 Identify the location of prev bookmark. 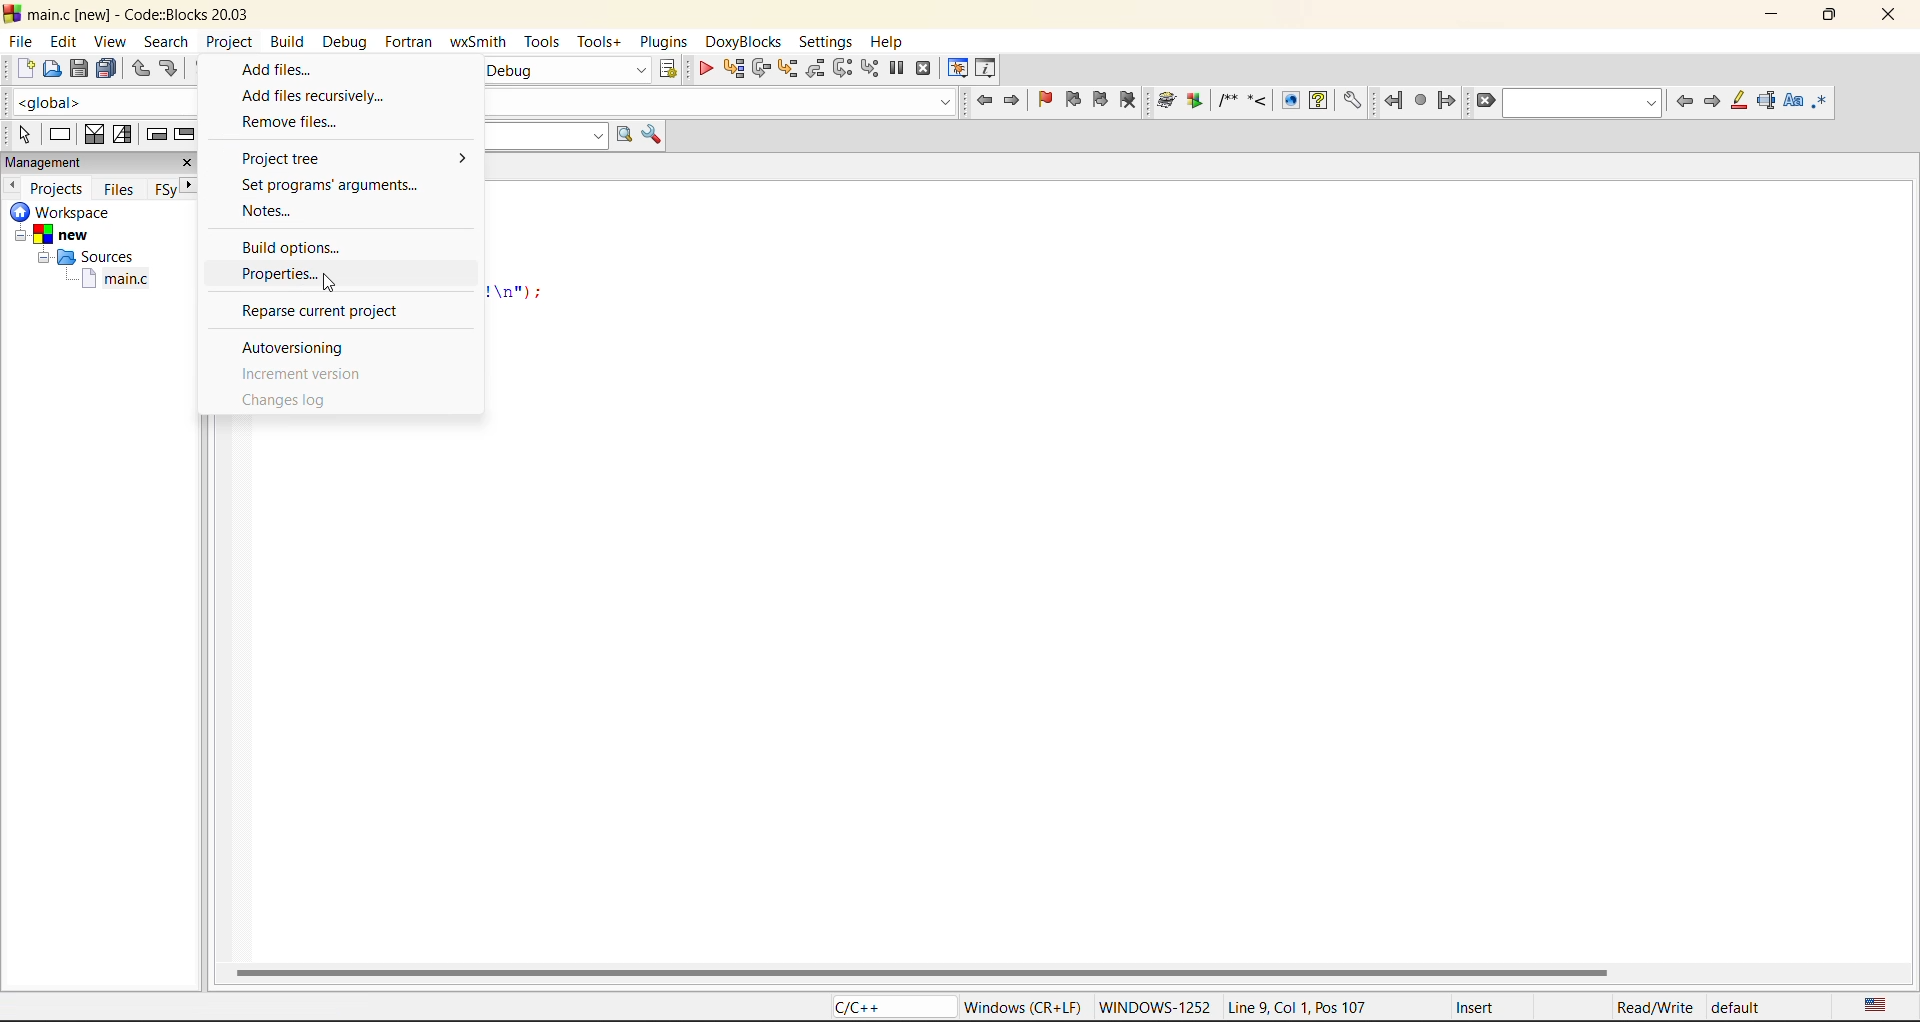
(1073, 102).